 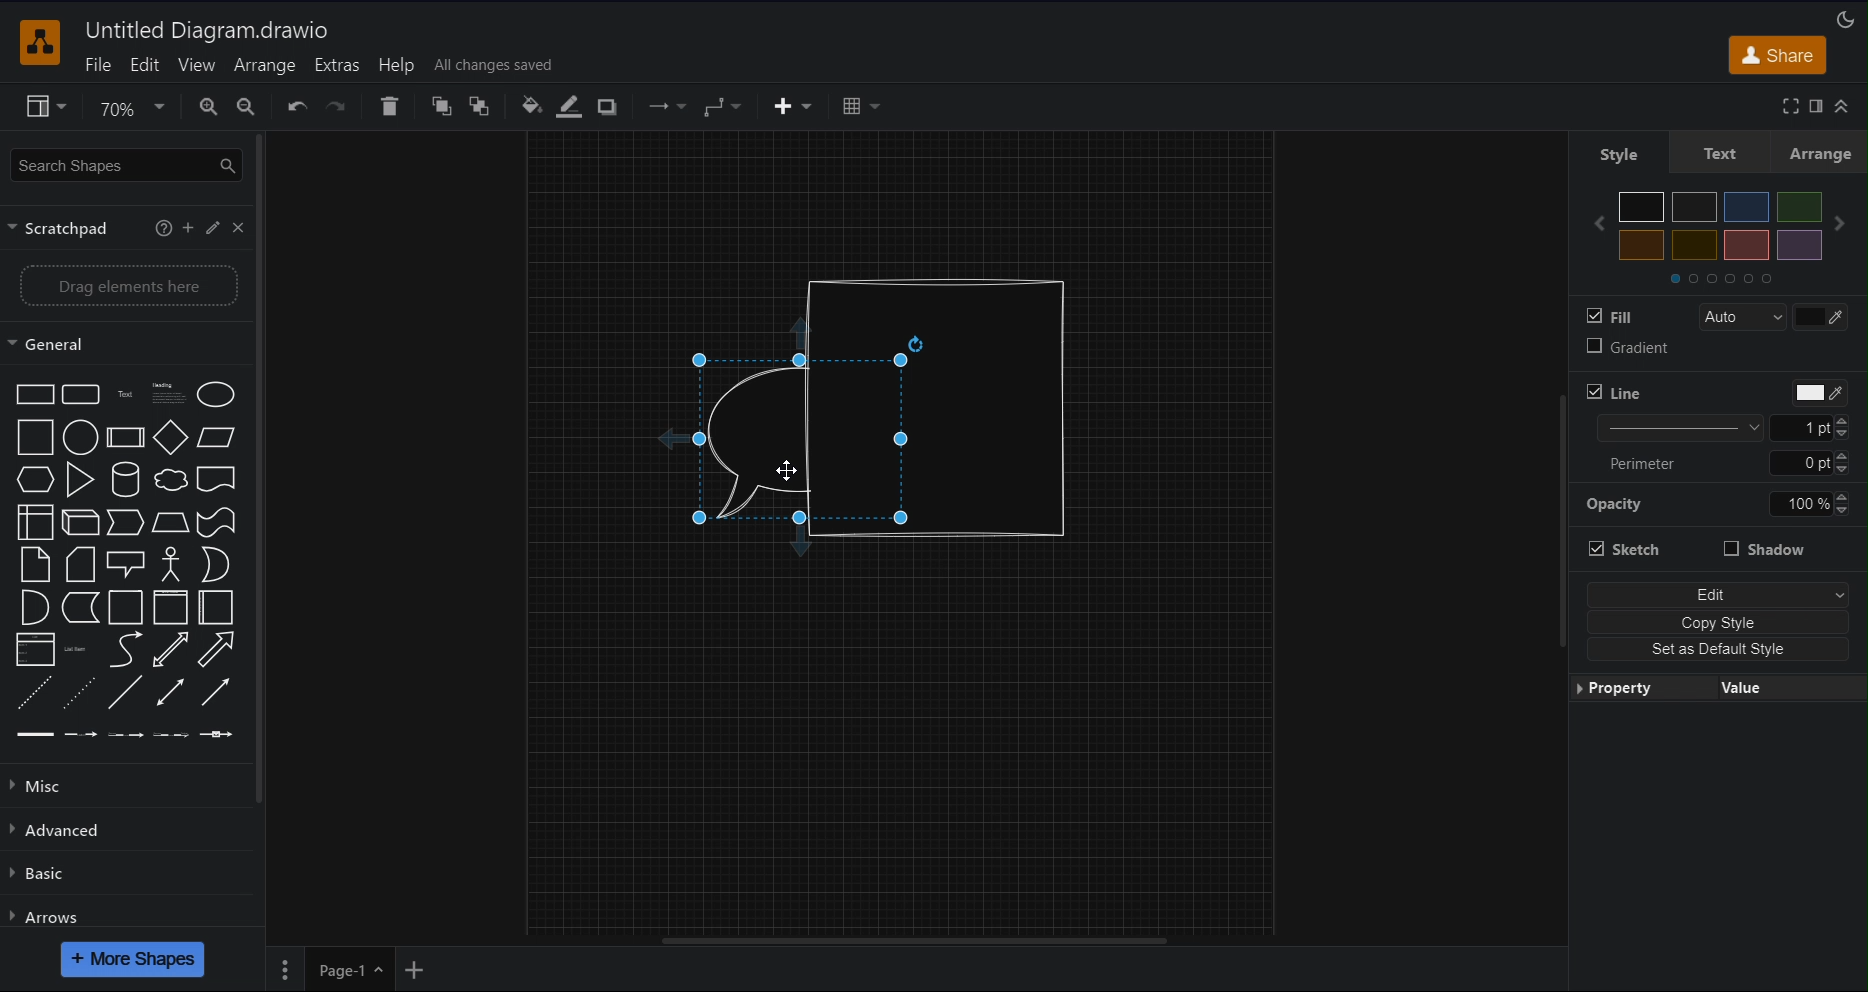 I want to click on Color picker, so click(x=1820, y=393).